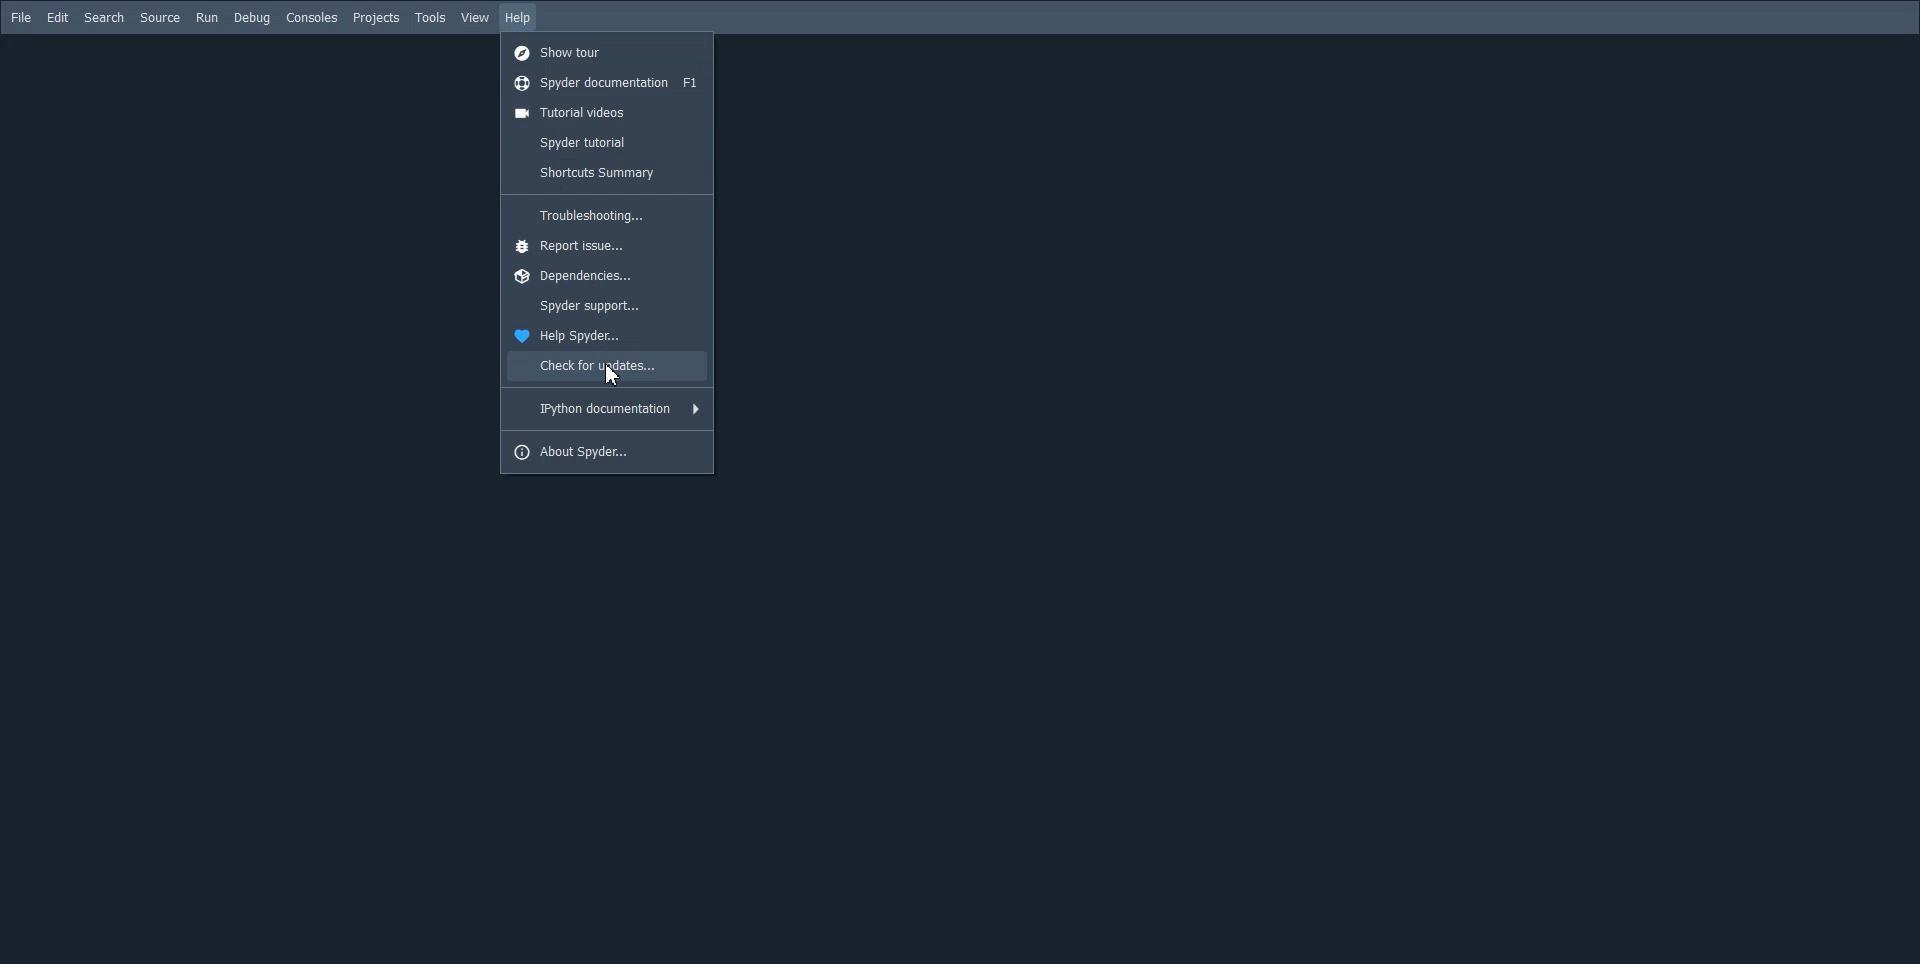 The image size is (1920, 964). I want to click on Search, so click(105, 17).